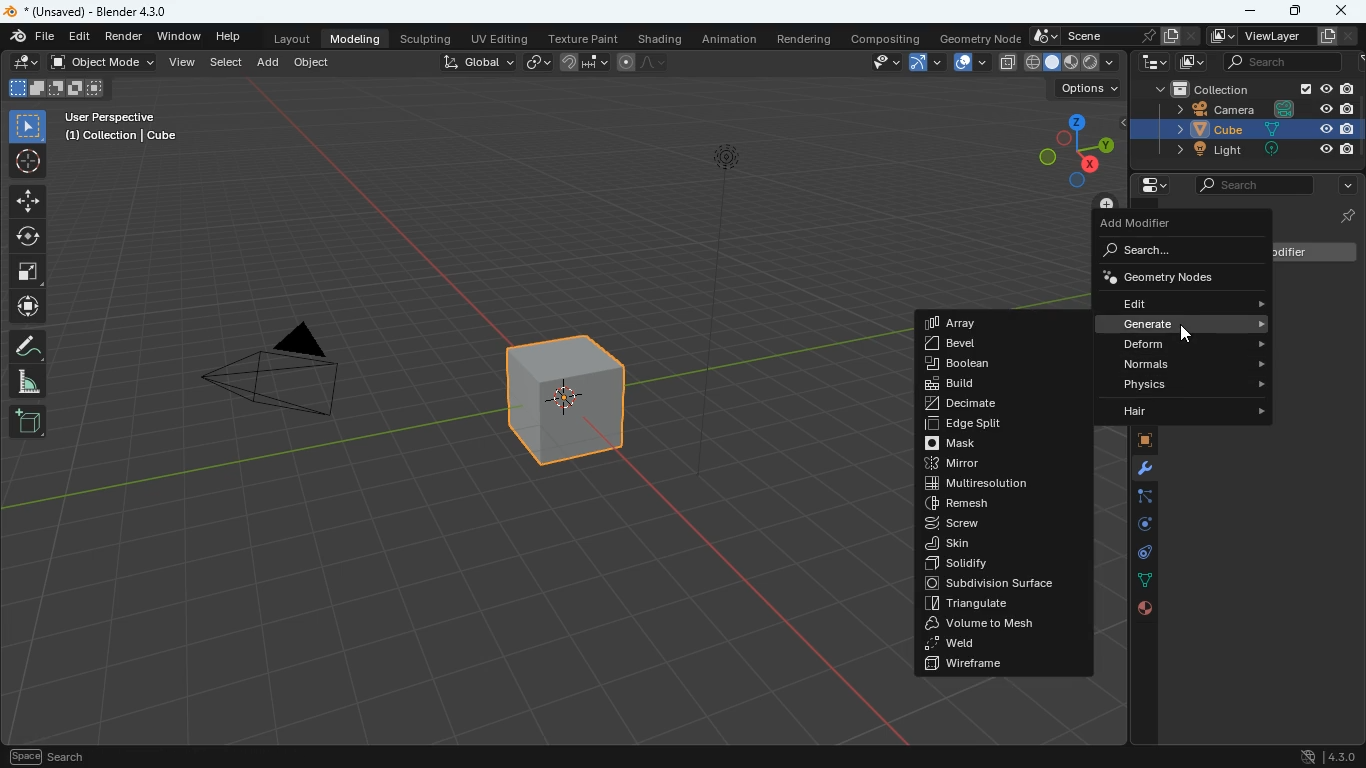  Describe the element at coordinates (997, 544) in the screenshot. I see `skin` at that location.